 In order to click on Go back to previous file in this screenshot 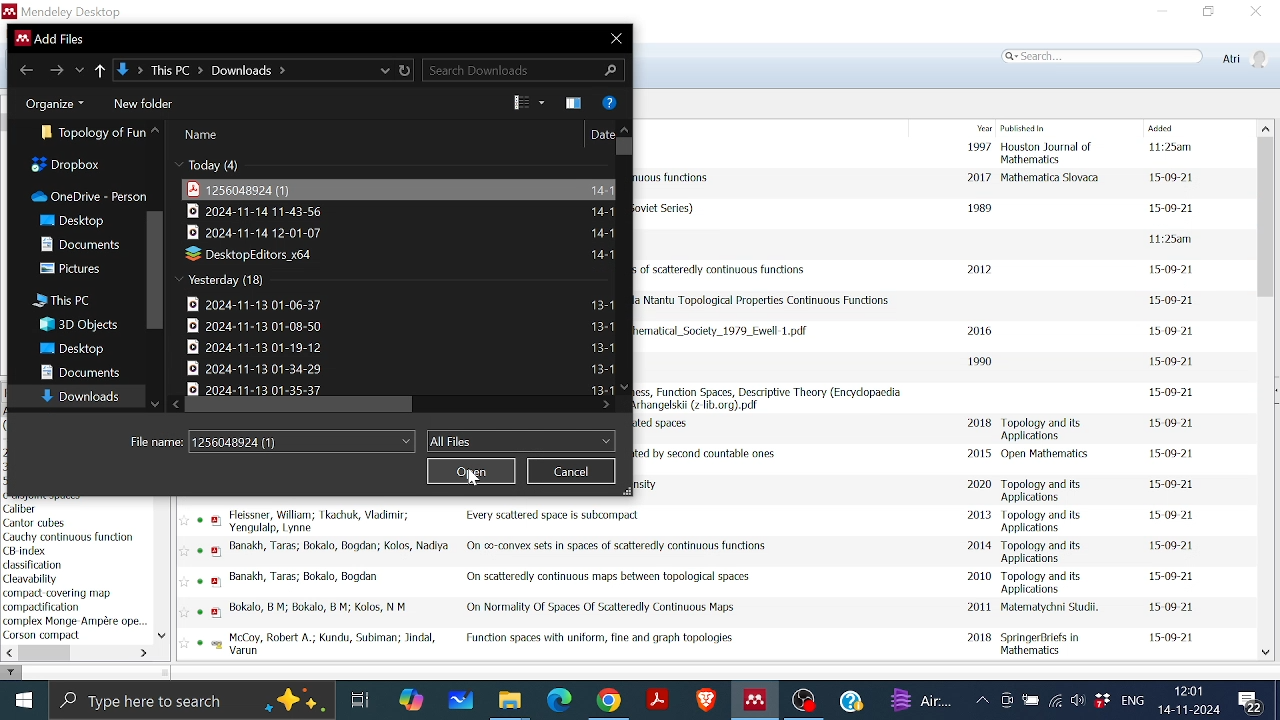, I will do `click(27, 69)`.